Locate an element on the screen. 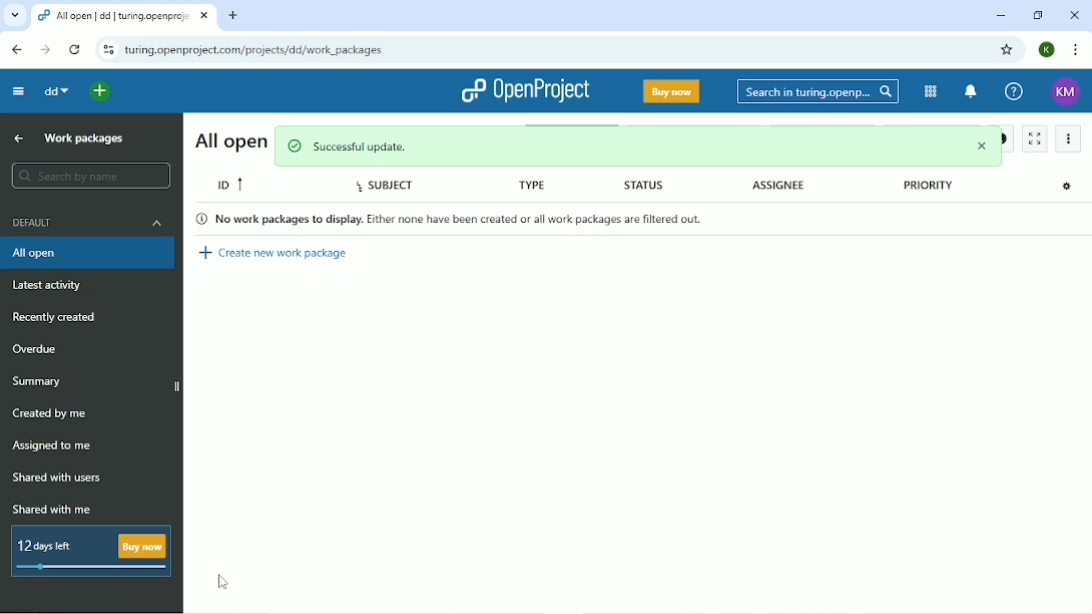 The width and height of the screenshot is (1092, 614). 12 days left Buy now is located at coordinates (87, 551).